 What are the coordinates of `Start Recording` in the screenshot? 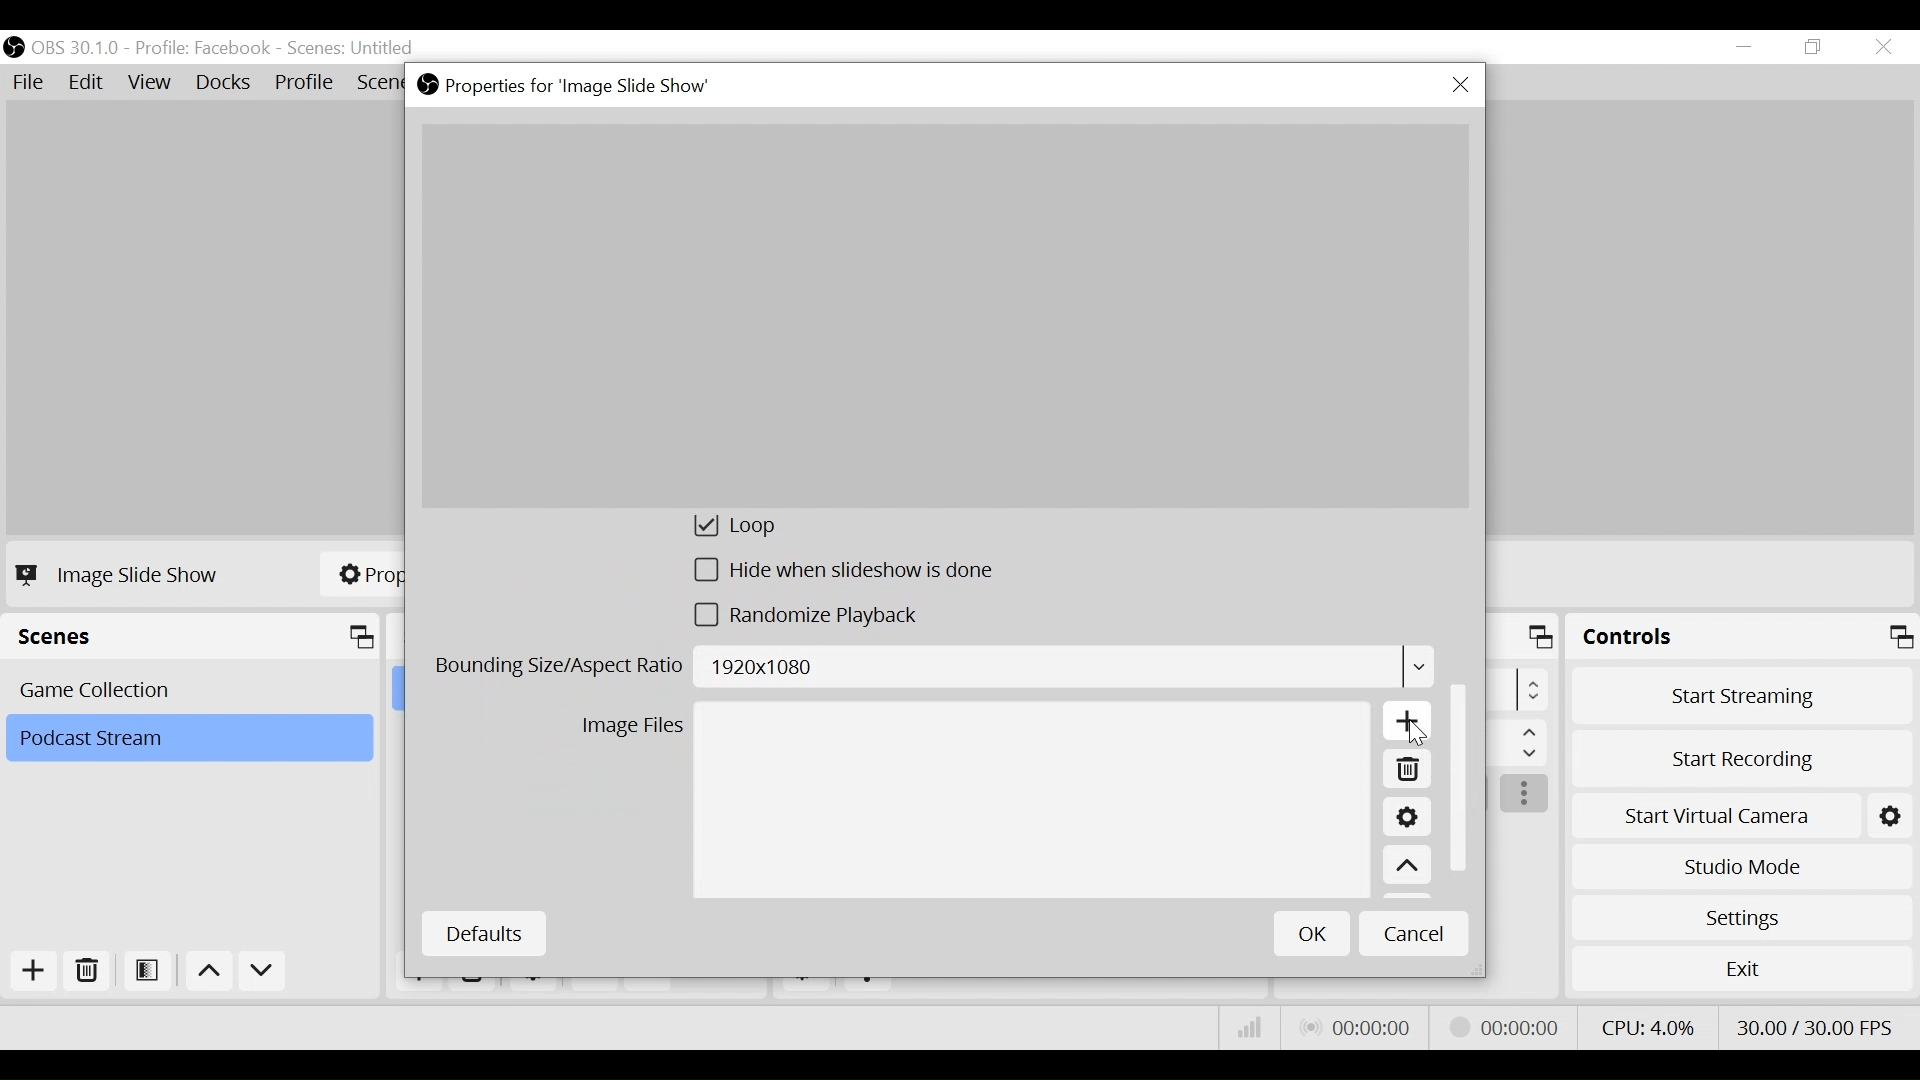 It's located at (1744, 753).